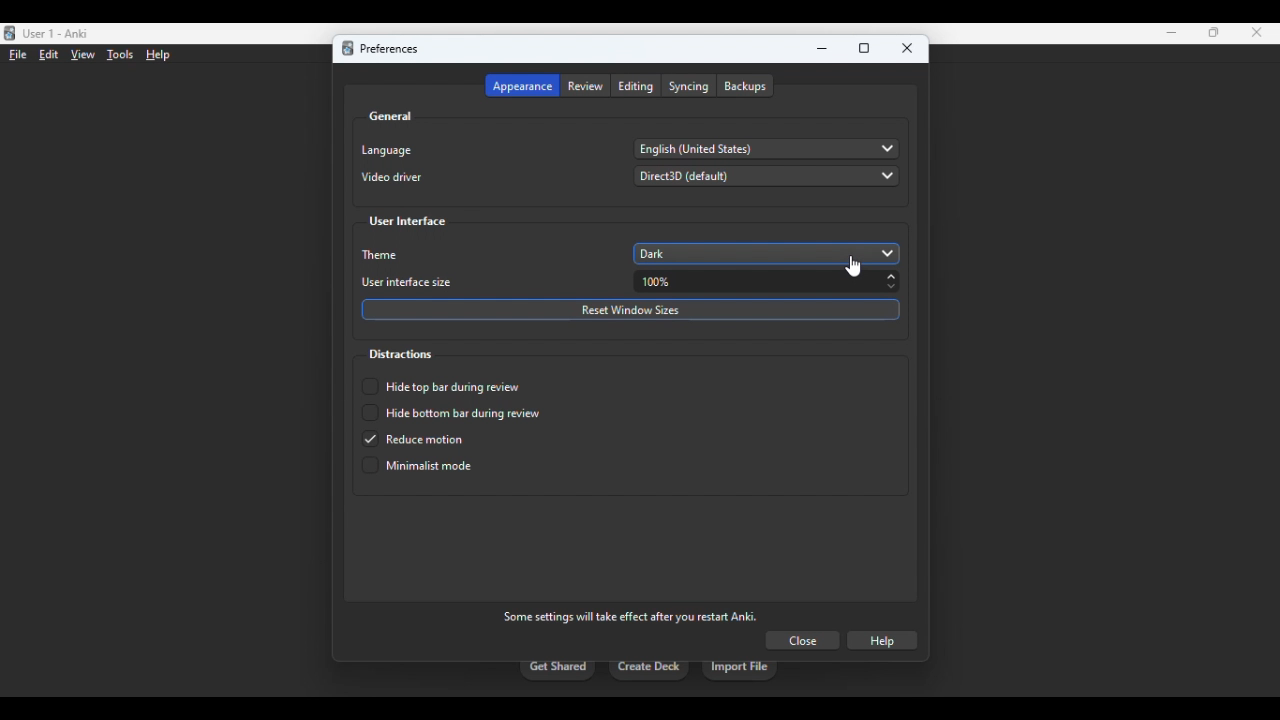 The width and height of the screenshot is (1280, 720). What do you see at coordinates (441, 386) in the screenshot?
I see `hide top bar during review` at bounding box center [441, 386].